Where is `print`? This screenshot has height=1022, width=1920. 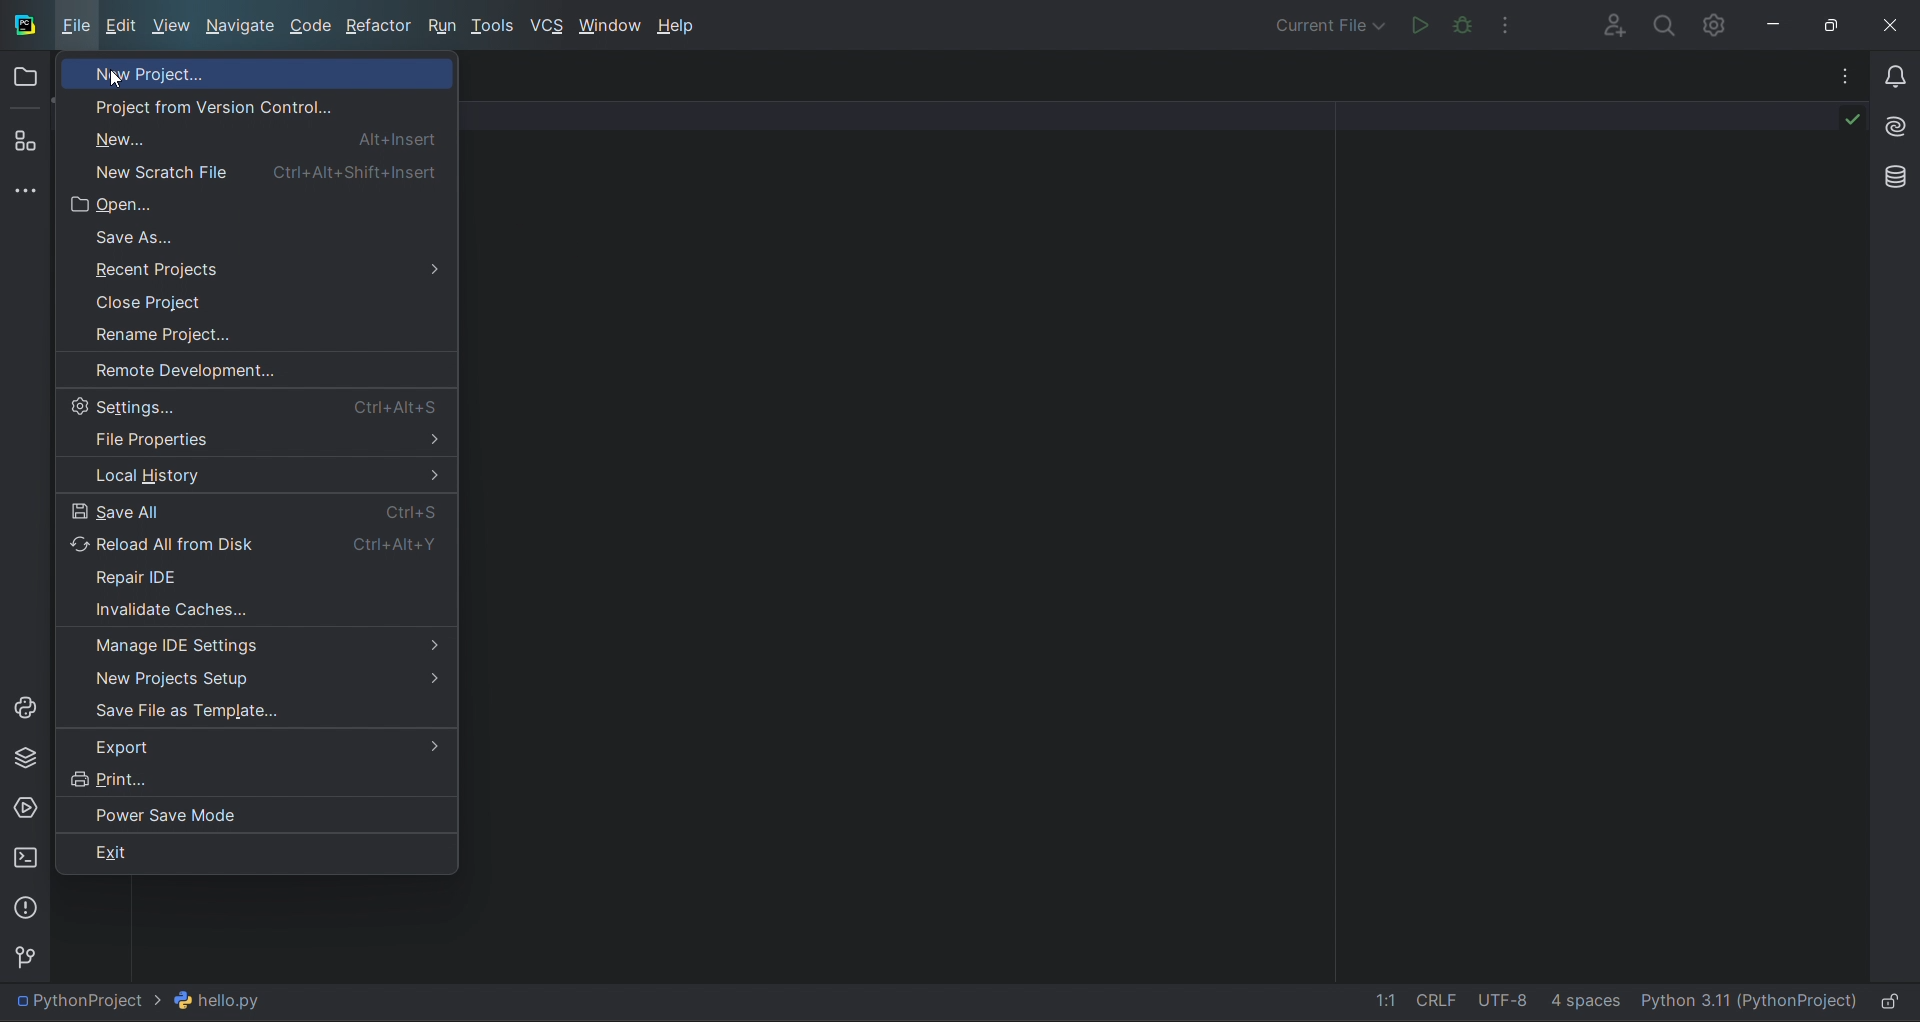 print is located at coordinates (252, 778).